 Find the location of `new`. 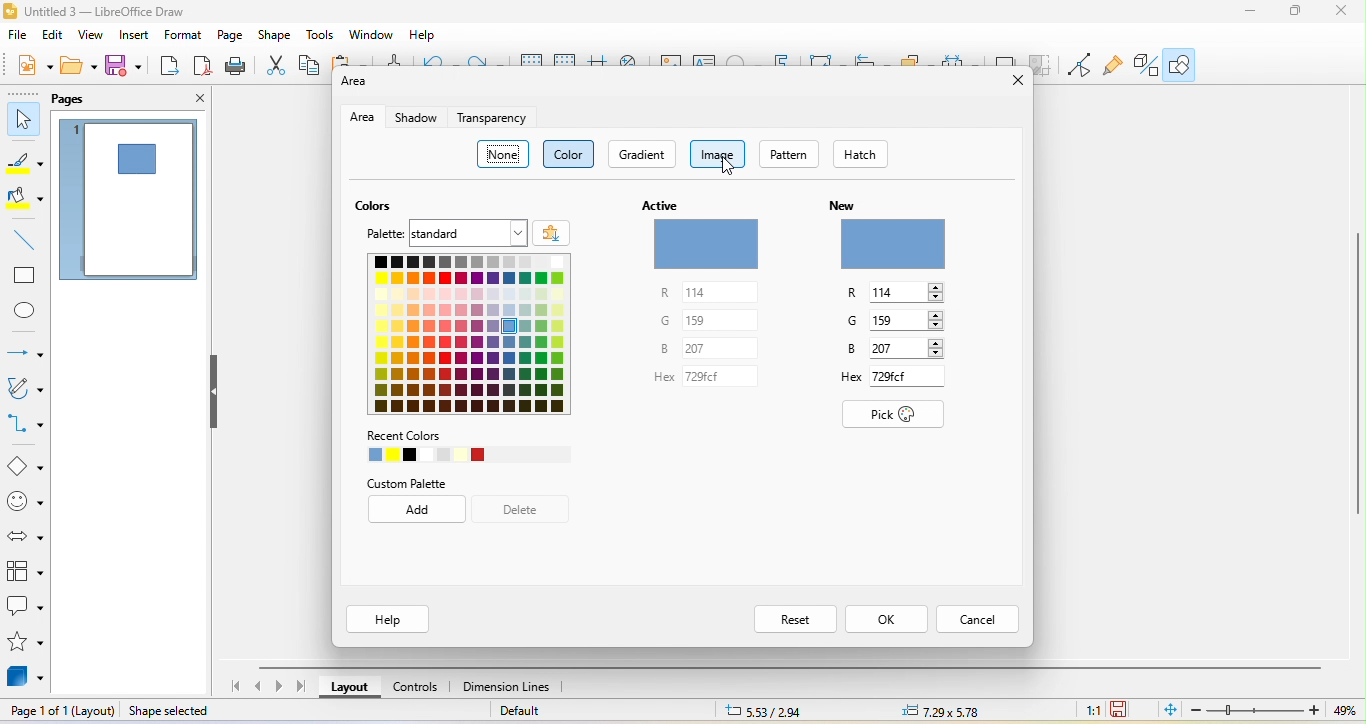

new is located at coordinates (893, 234).